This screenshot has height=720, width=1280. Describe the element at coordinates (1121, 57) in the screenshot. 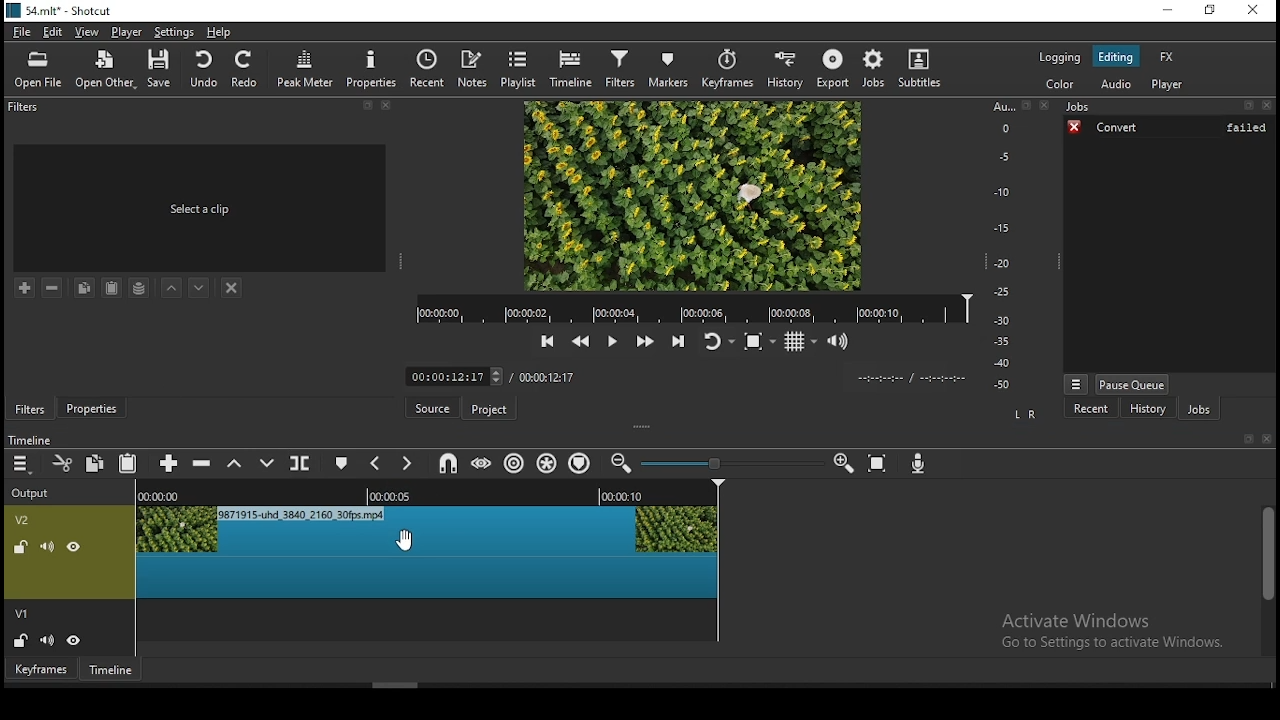

I see `editing` at that location.